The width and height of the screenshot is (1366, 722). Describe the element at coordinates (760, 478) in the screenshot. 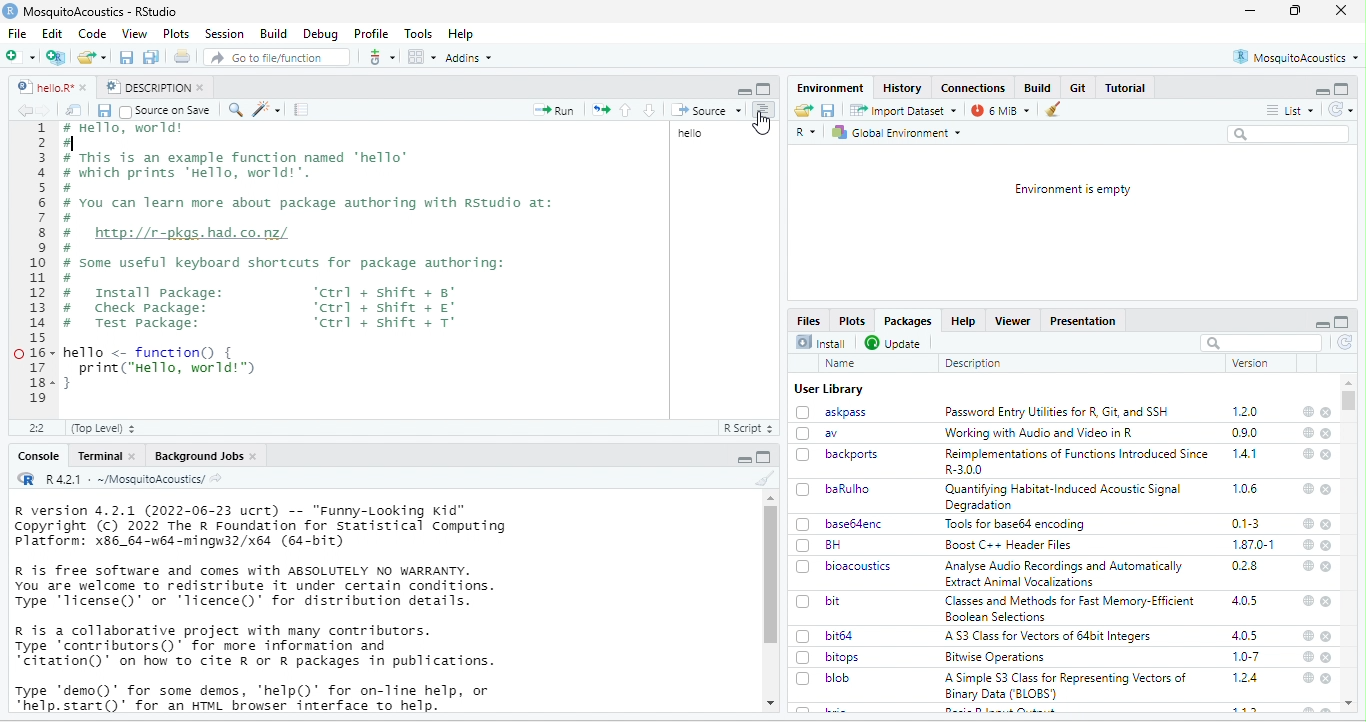

I see `clear console` at that location.